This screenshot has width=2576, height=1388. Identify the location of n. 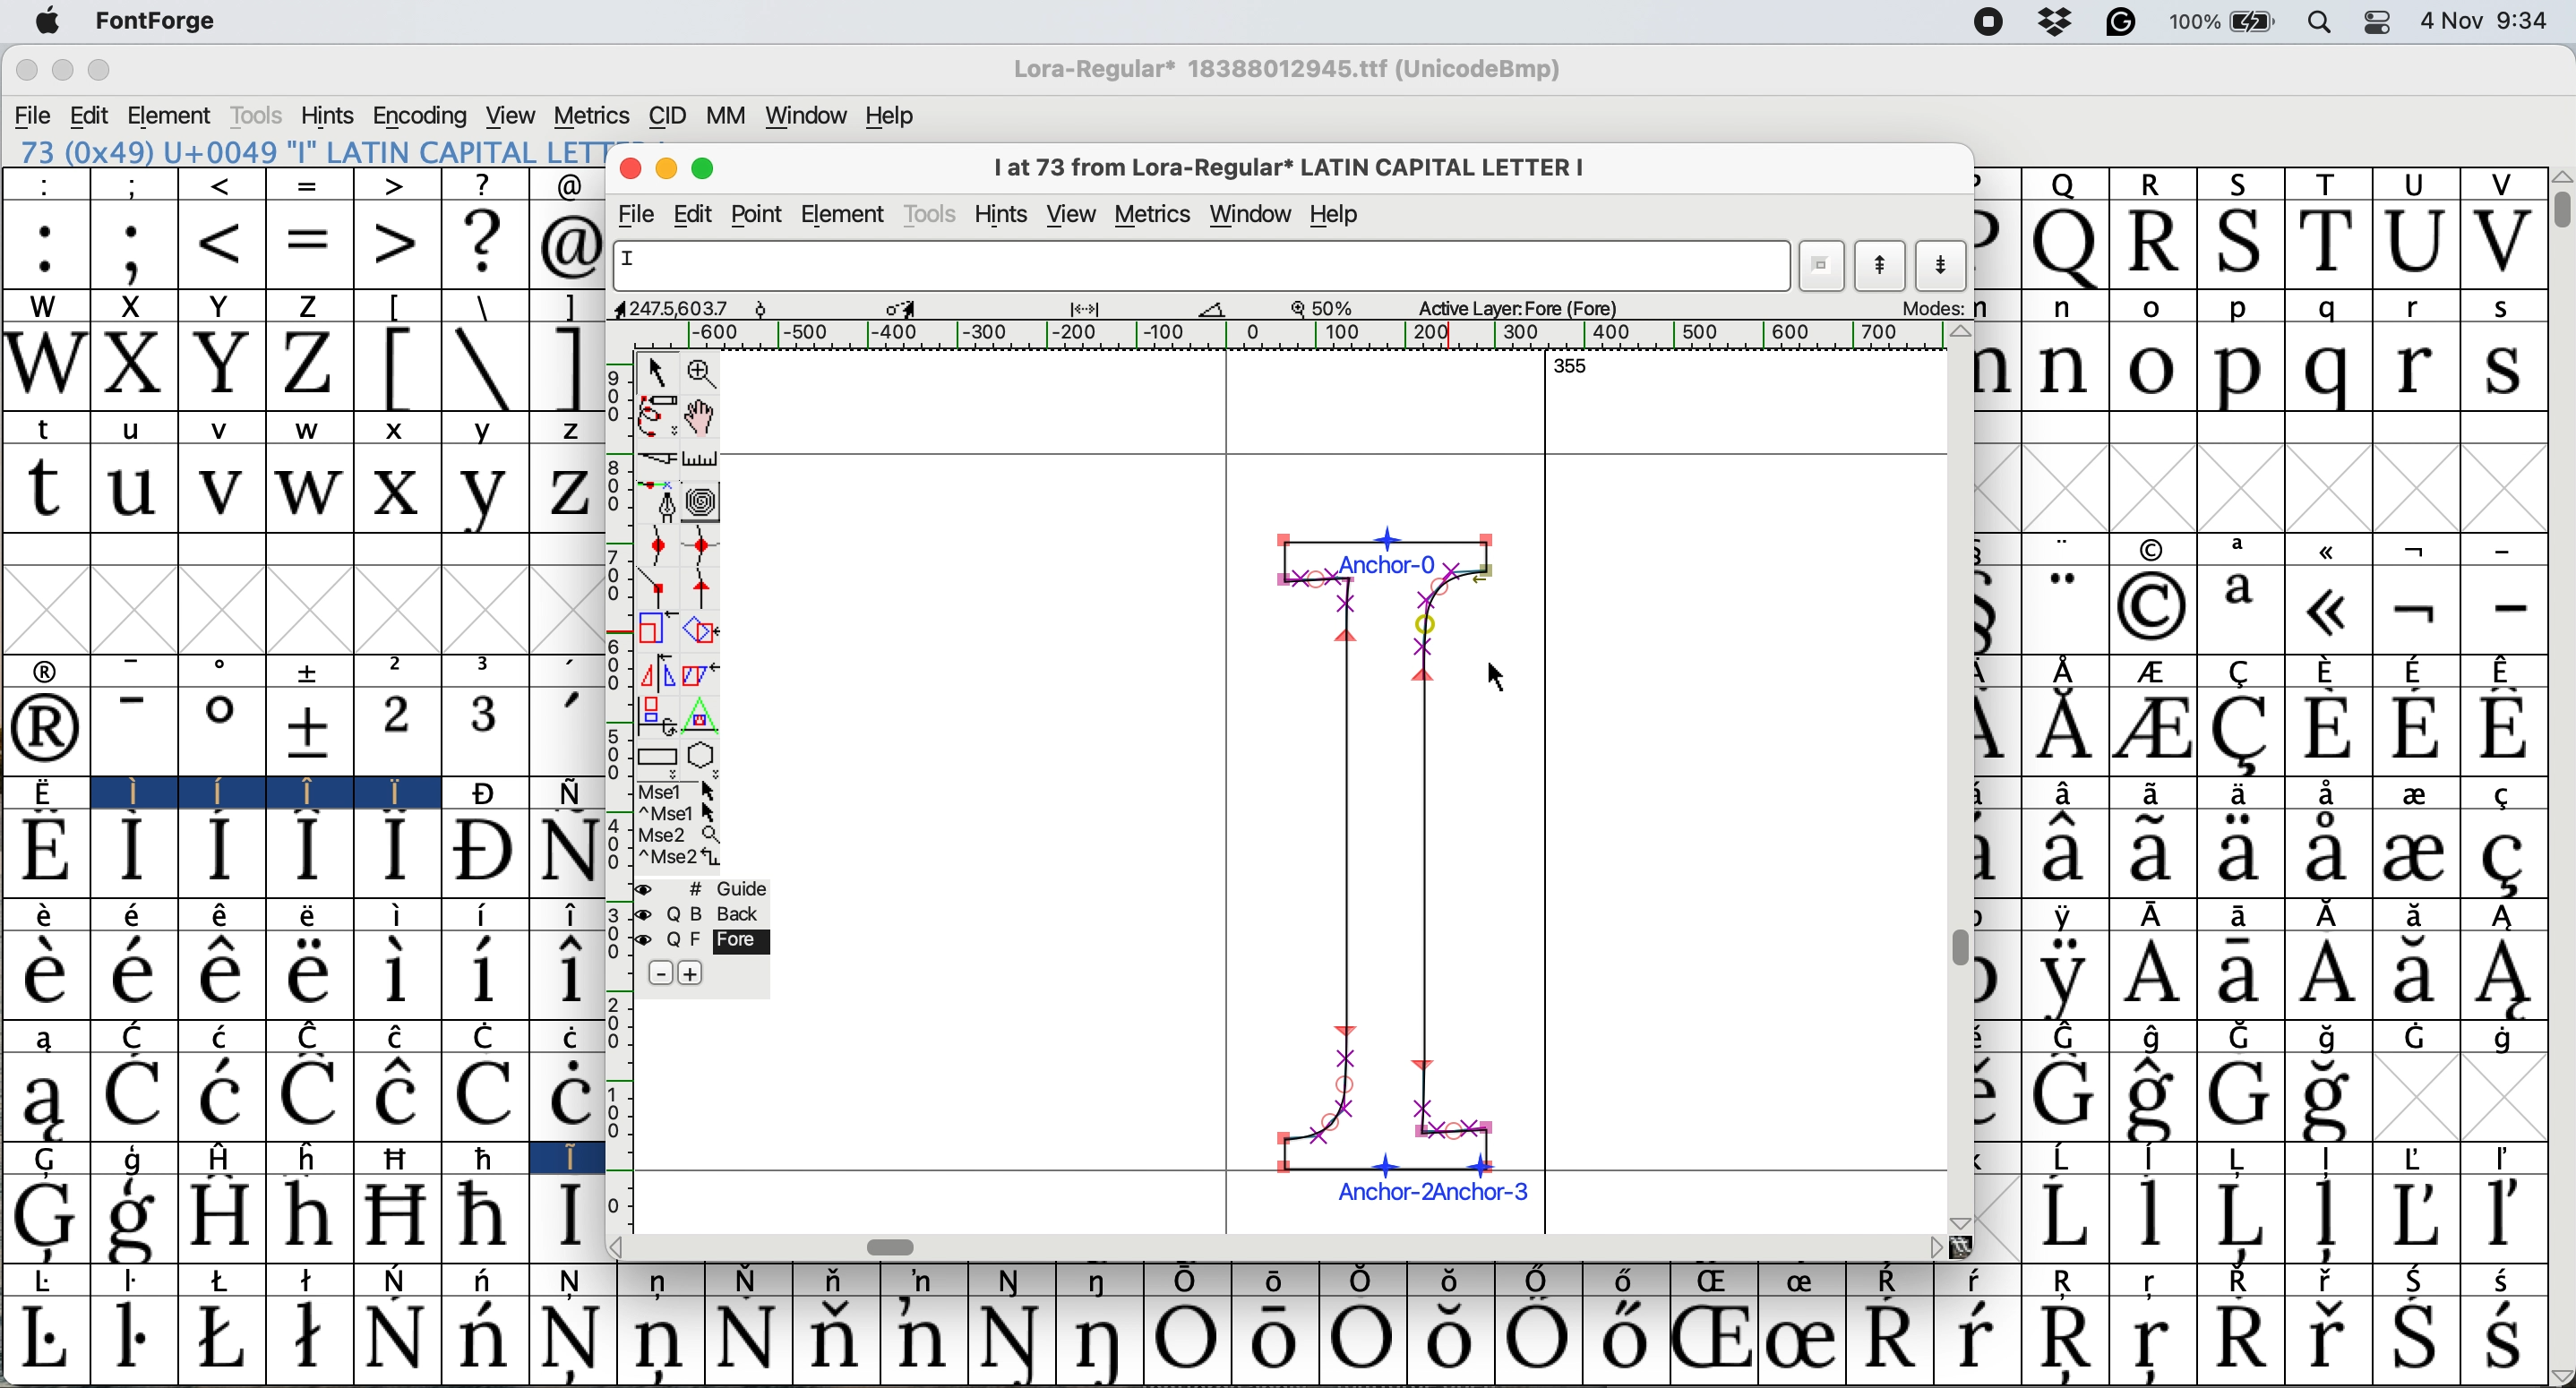
(2069, 369).